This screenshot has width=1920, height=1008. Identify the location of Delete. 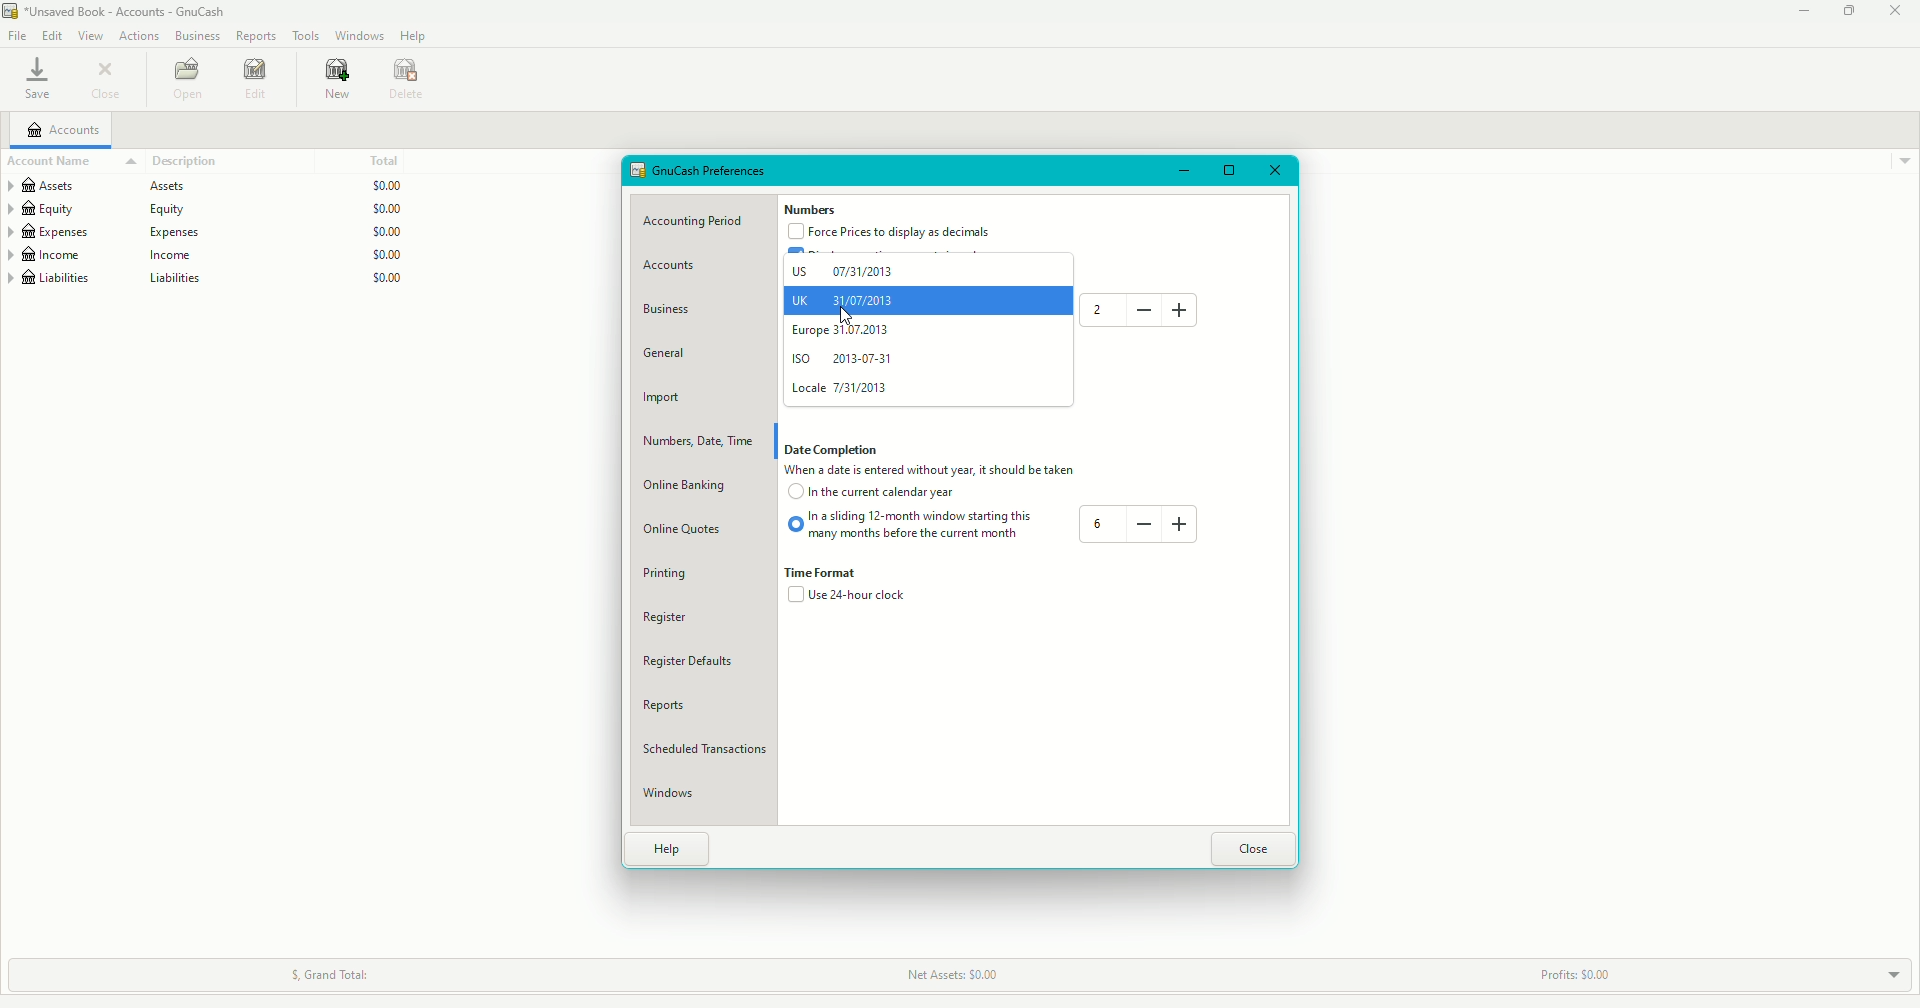
(406, 77).